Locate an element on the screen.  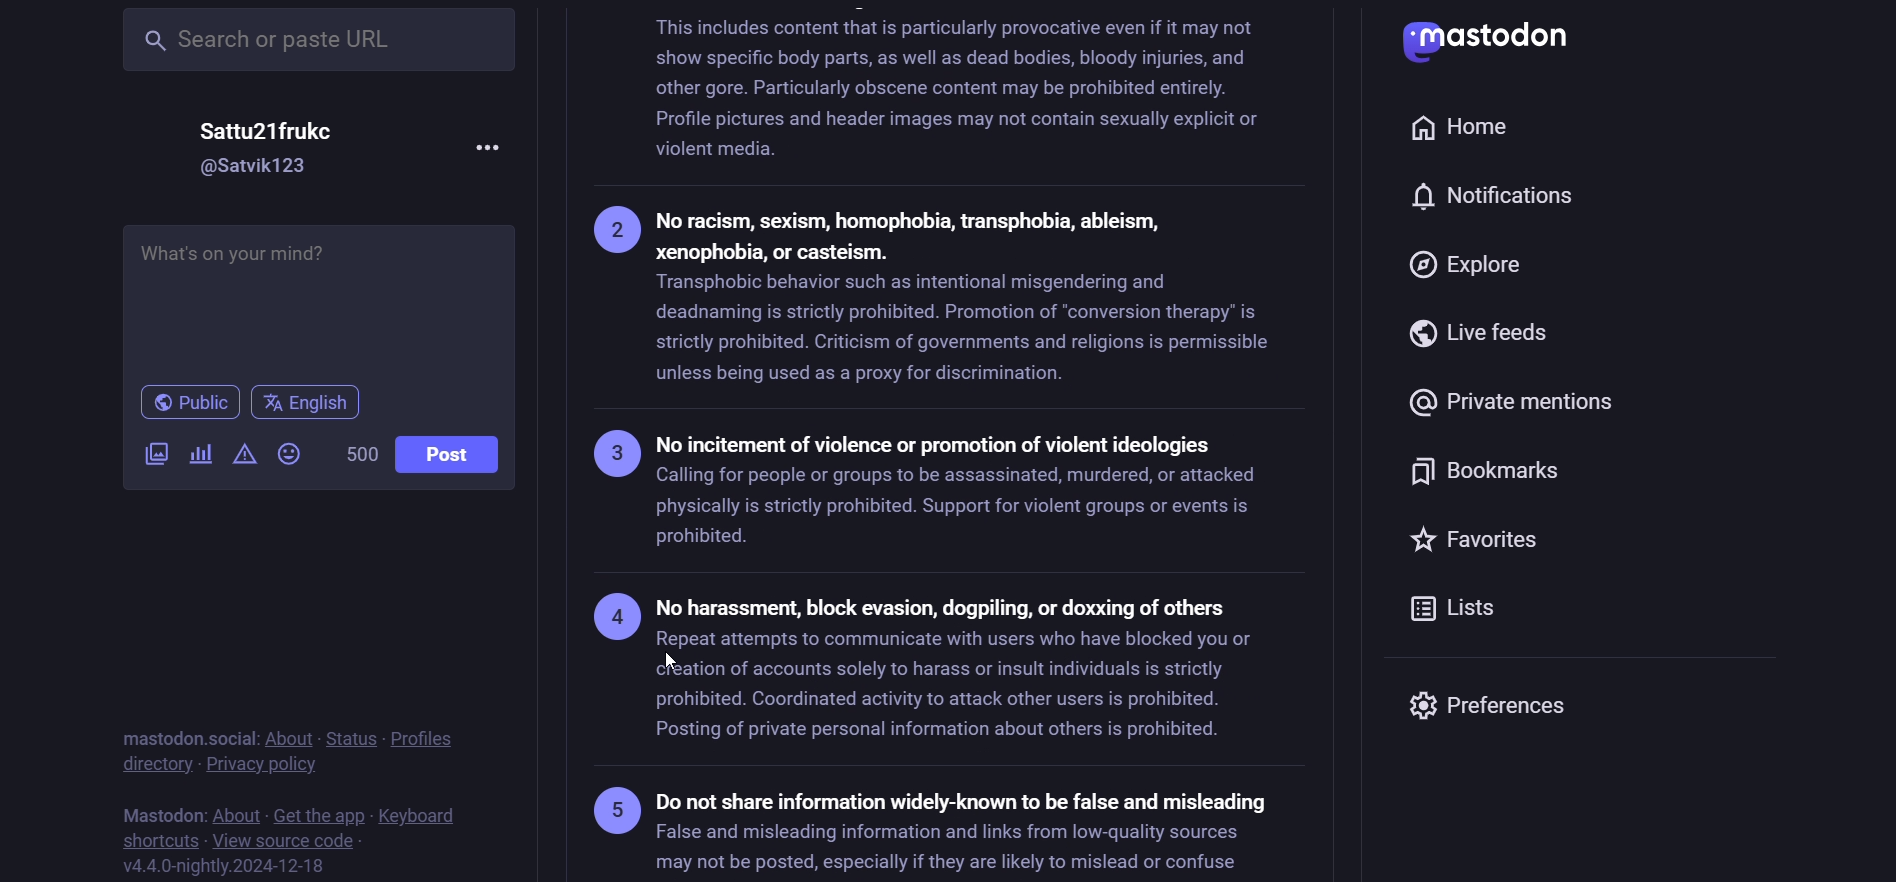
word limit is located at coordinates (358, 454).